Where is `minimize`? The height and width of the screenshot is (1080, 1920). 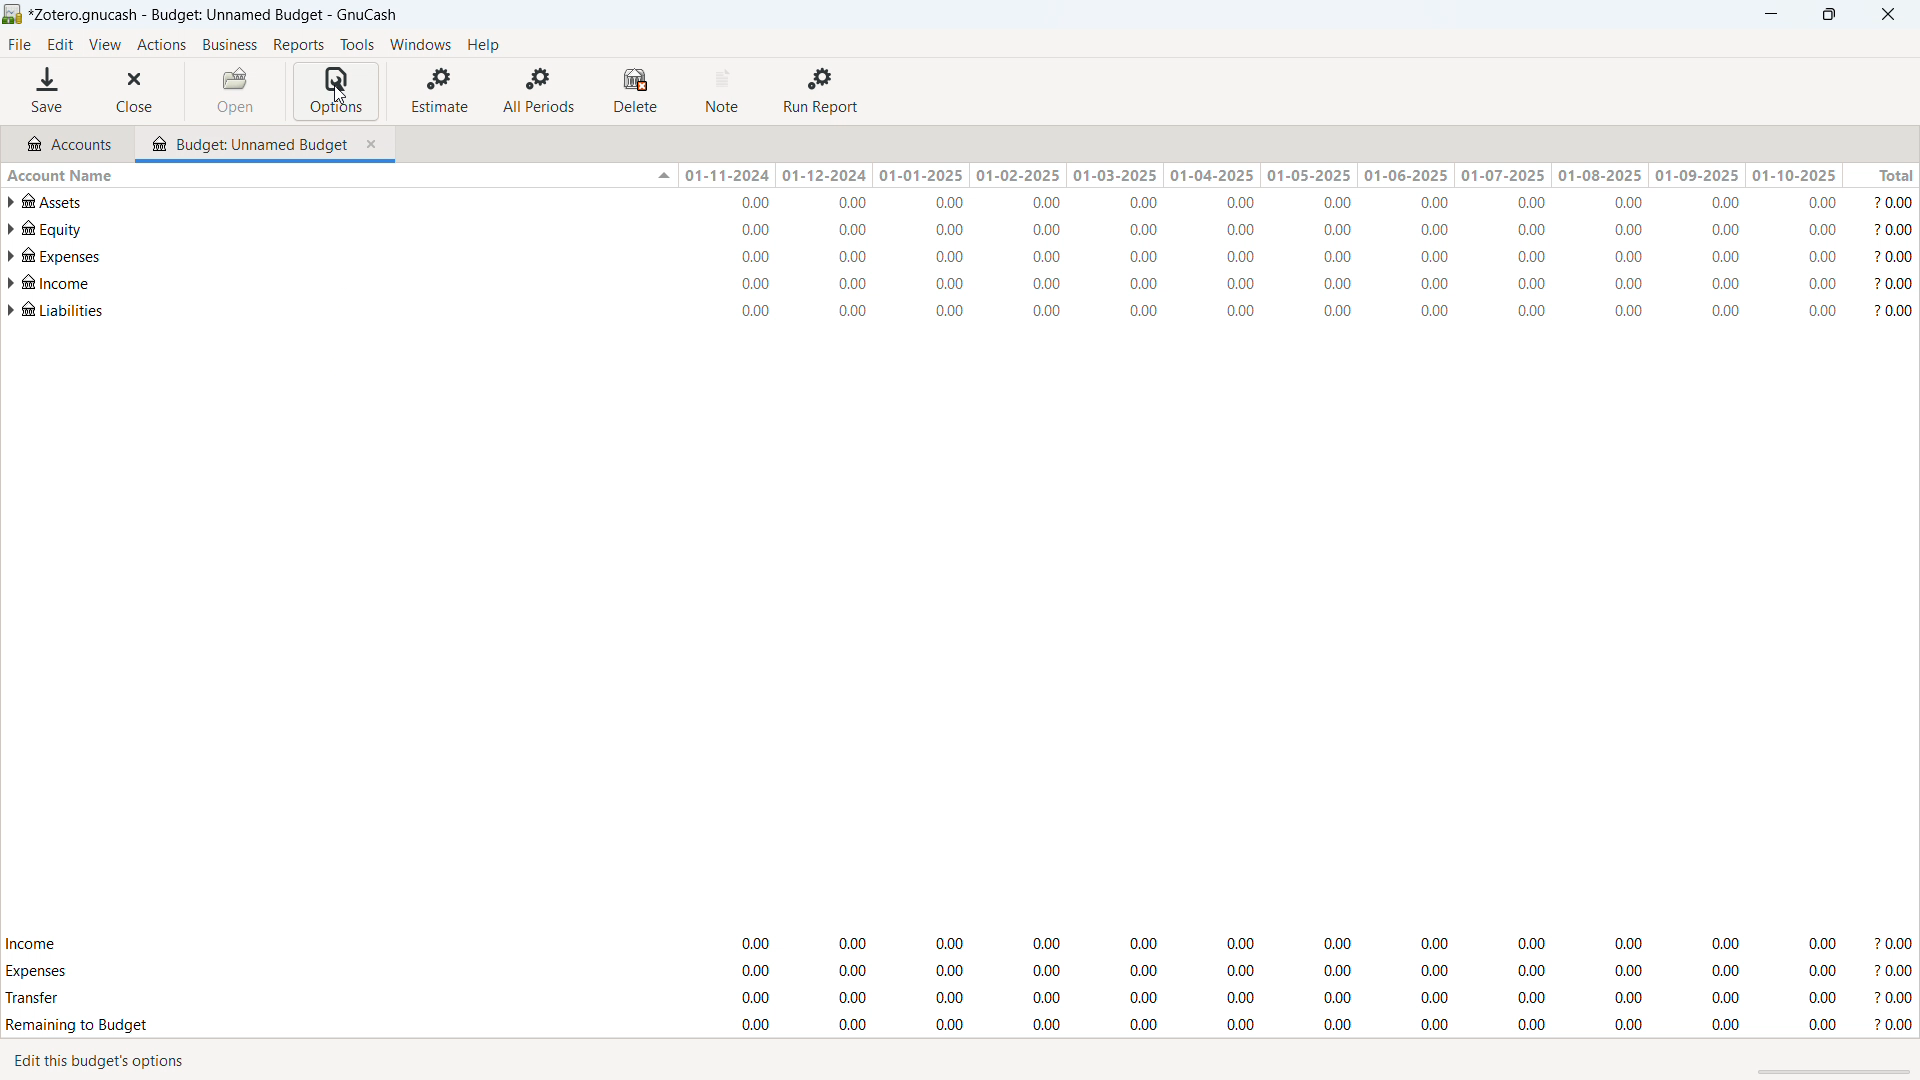
minimize is located at coordinates (1768, 15).